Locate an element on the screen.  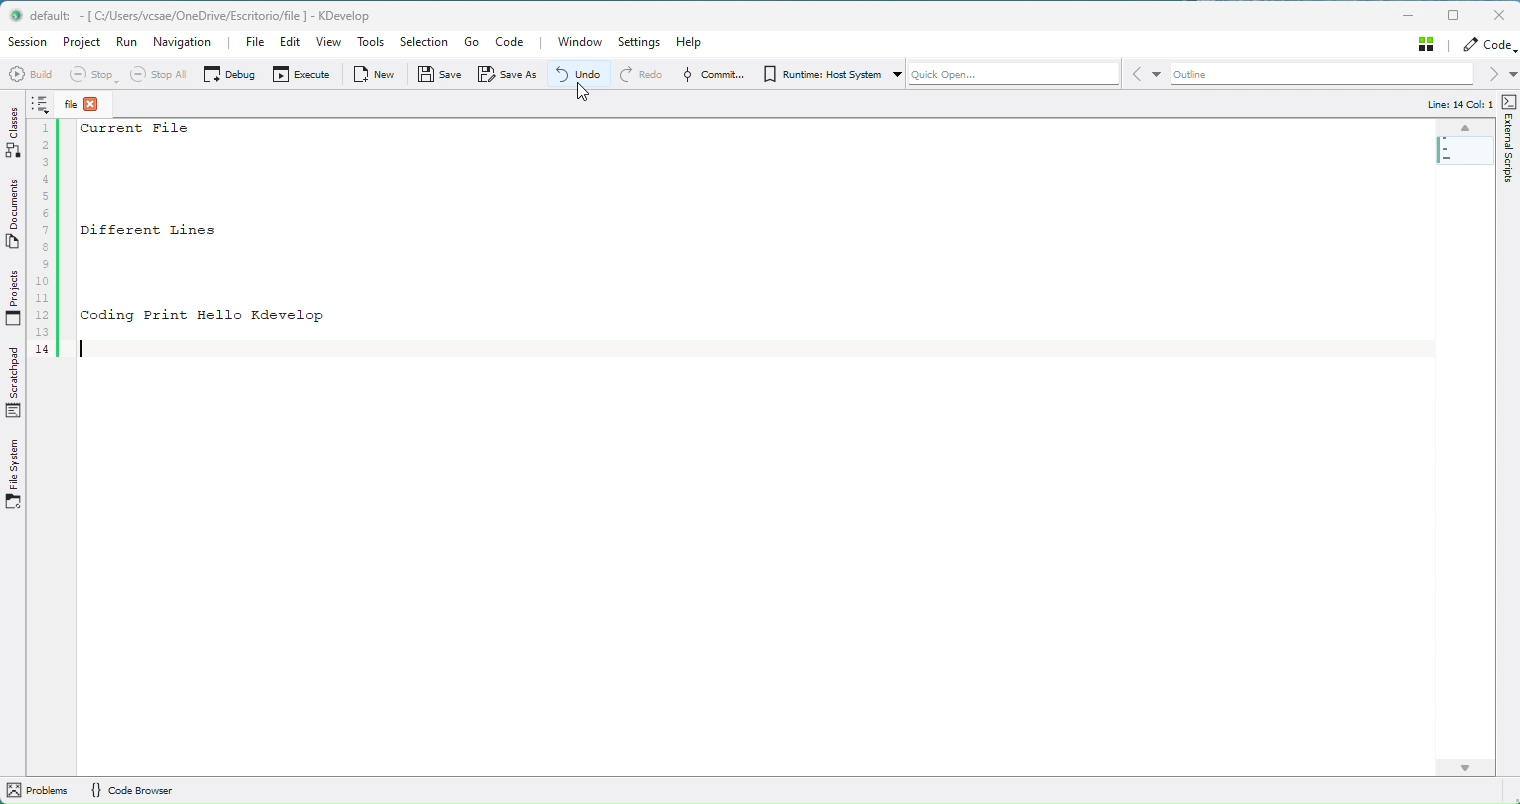
Outline is located at coordinates (1337, 74).